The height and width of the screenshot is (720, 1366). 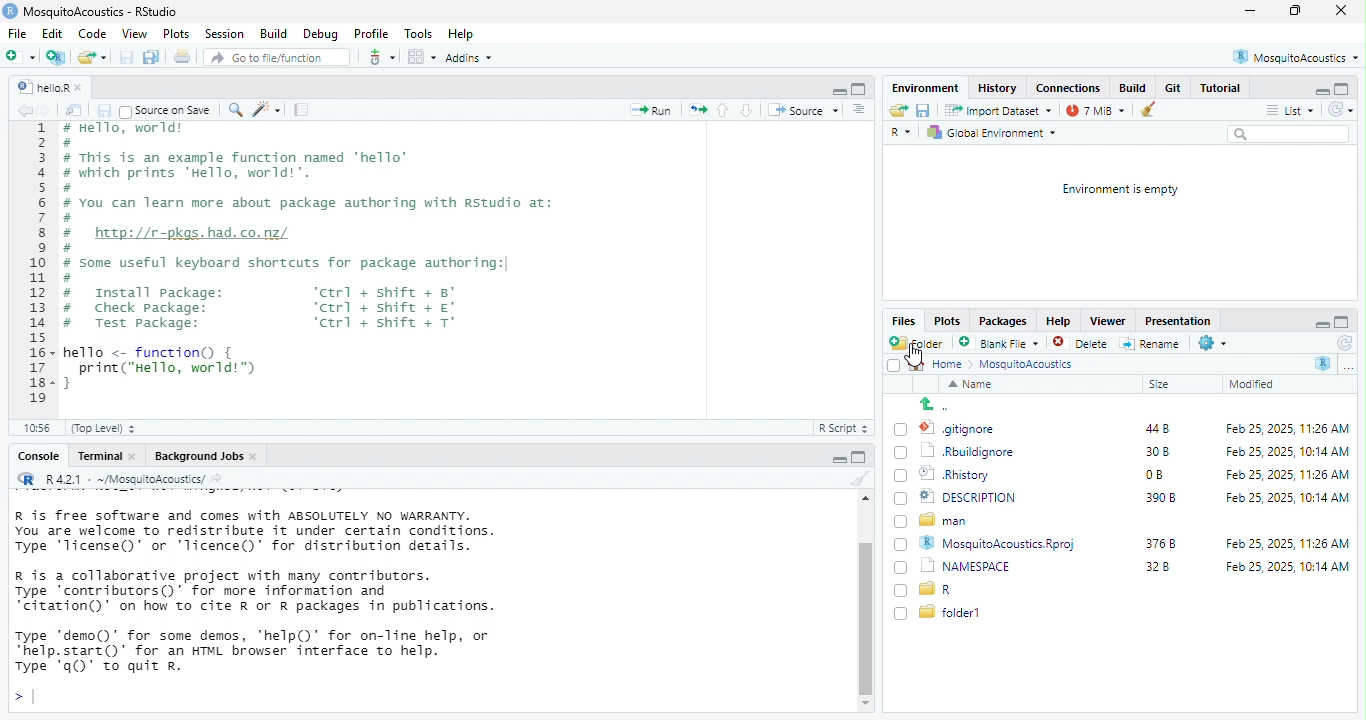 I want to click on edit, so click(x=52, y=35).